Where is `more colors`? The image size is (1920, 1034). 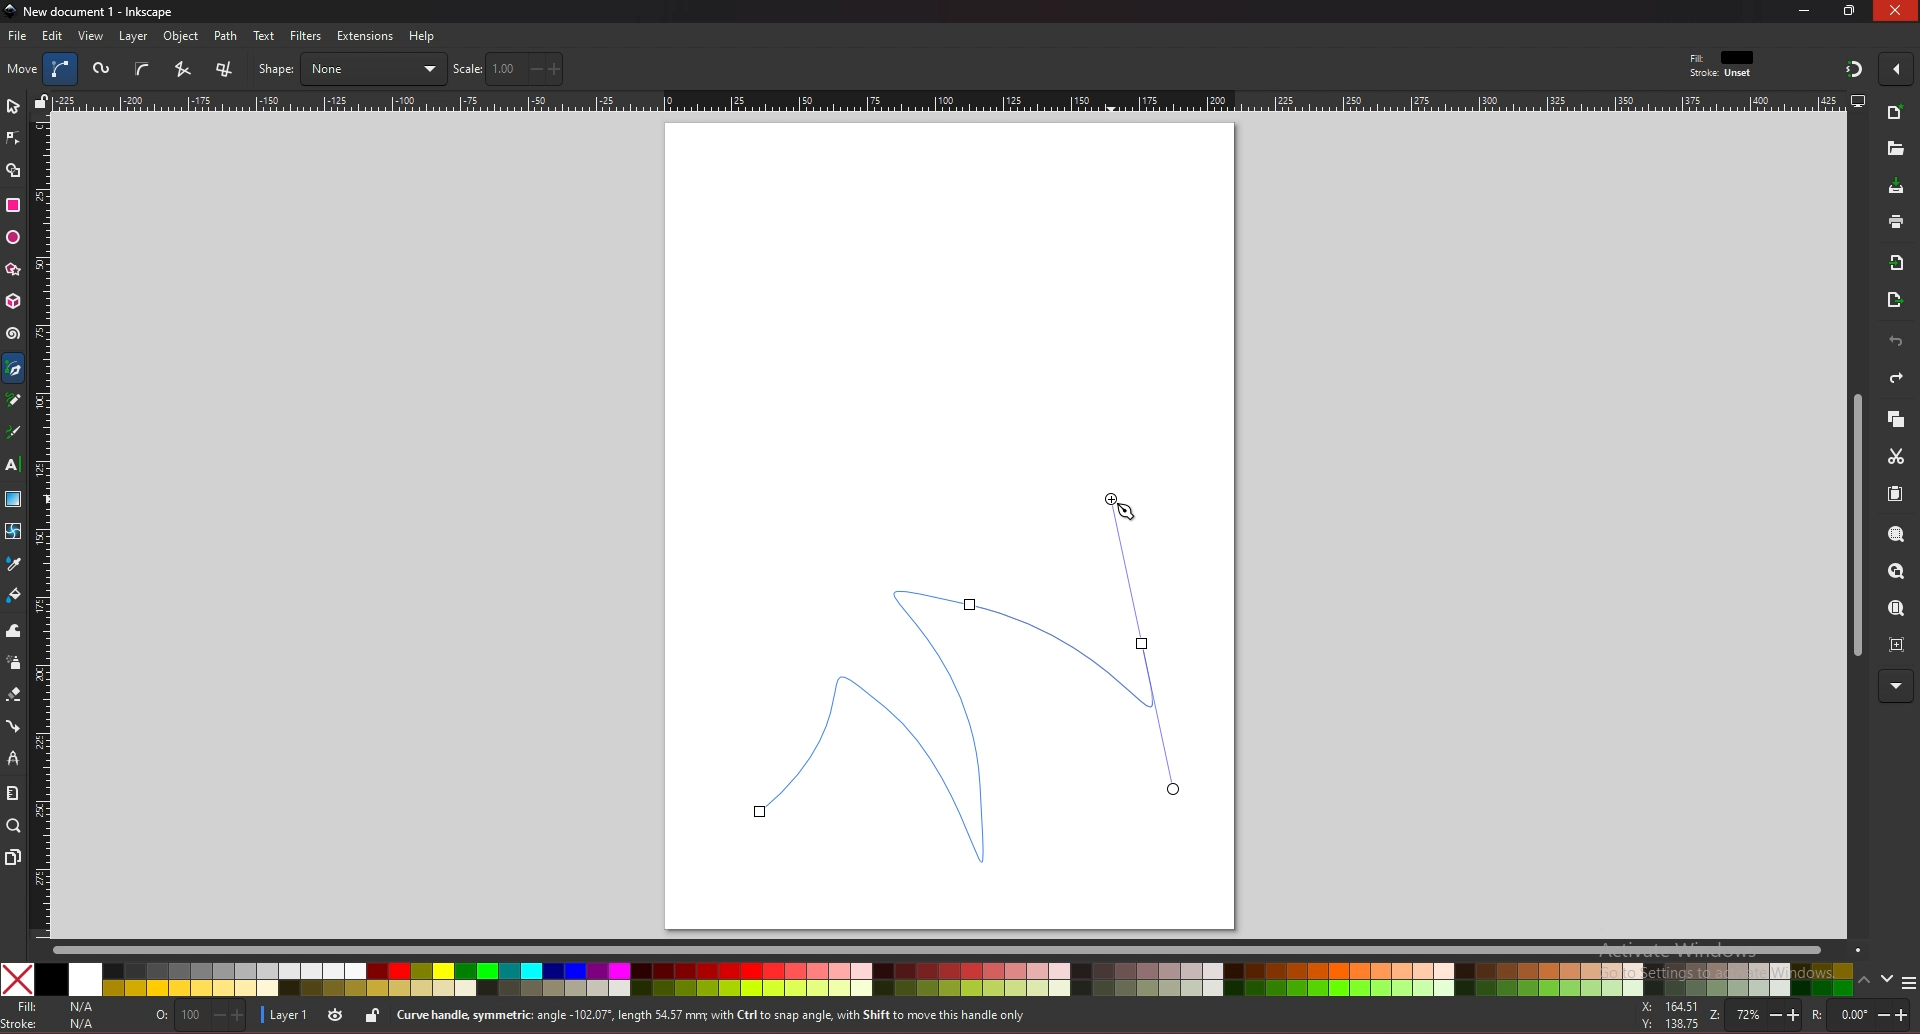 more colors is located at coordinates (1908, 984).